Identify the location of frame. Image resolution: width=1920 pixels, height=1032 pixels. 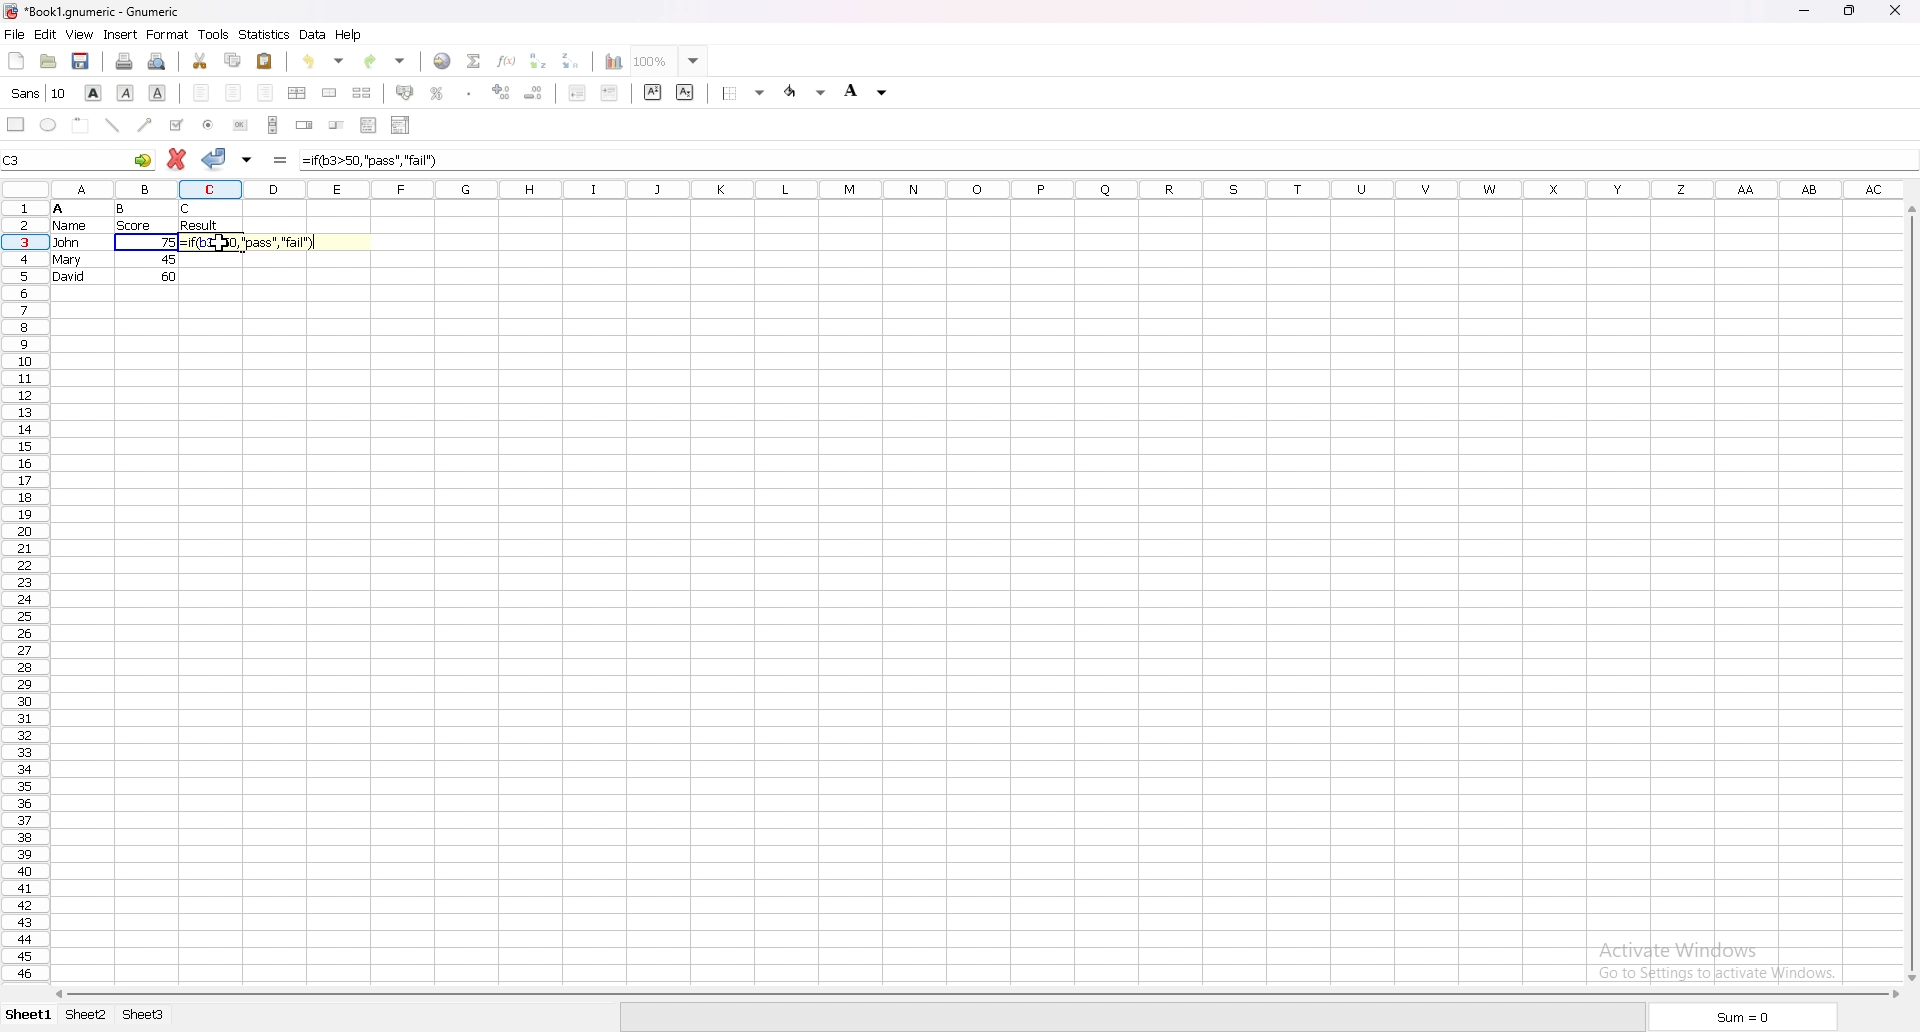
(80, 126).